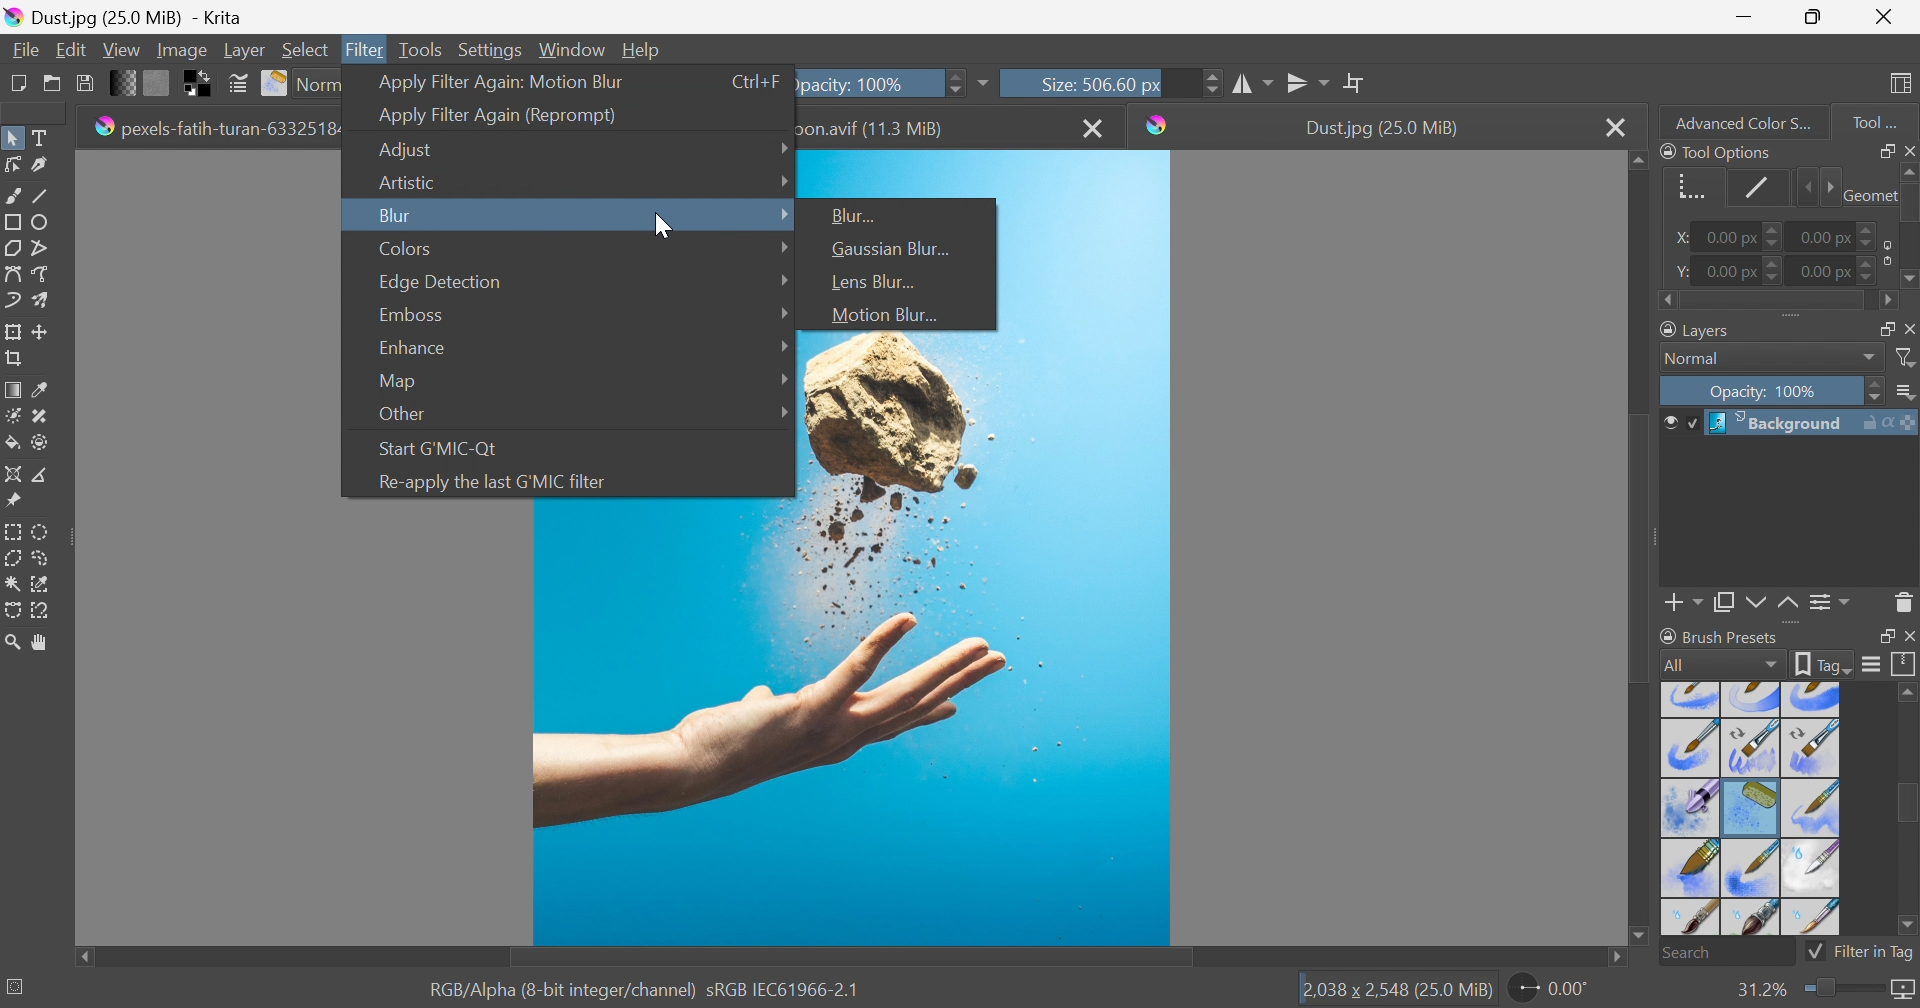 This screenshot has width=1920, height=1008. What do you see at coordinates (15, 528) in the screenshot?
I see `Rectangular selection tool` at bounding box center [15, 528].